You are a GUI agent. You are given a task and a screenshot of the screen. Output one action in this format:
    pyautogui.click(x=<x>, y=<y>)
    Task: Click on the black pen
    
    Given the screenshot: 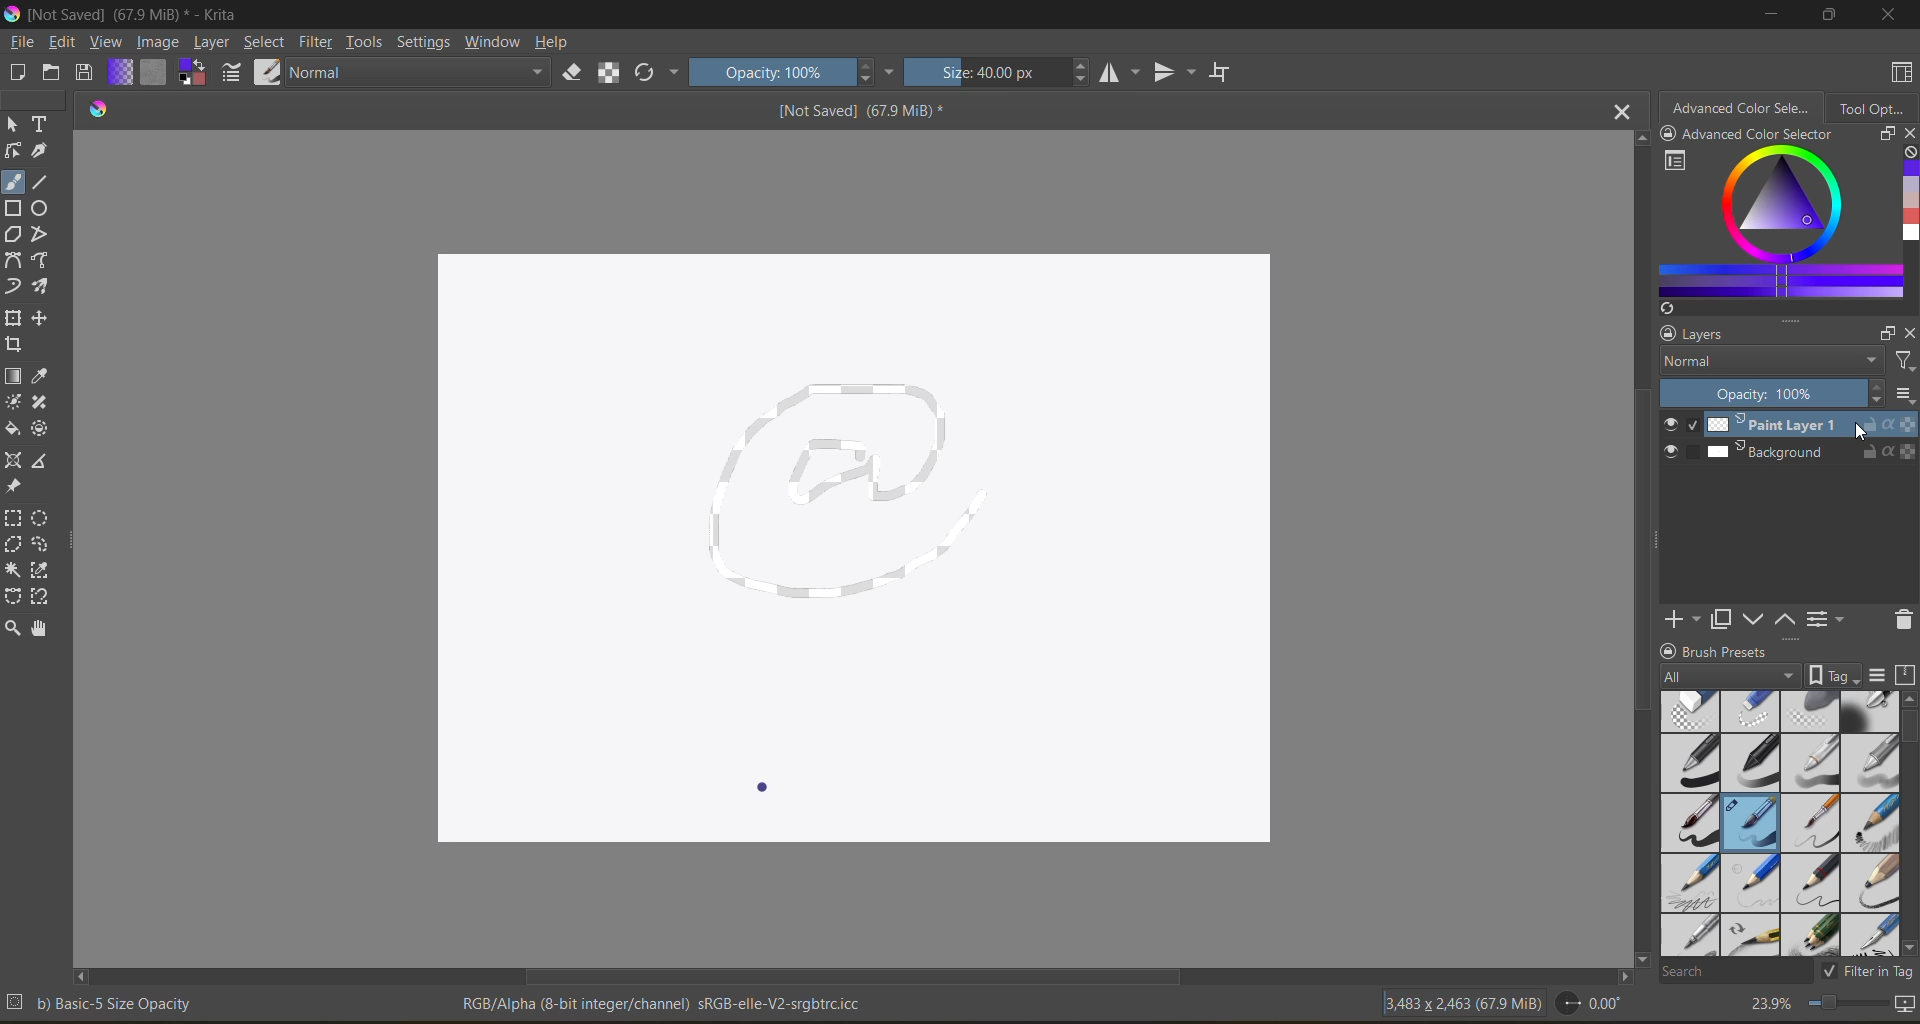 What is the action you would take?
    pyautogui.click(x=1690, y=763)
    